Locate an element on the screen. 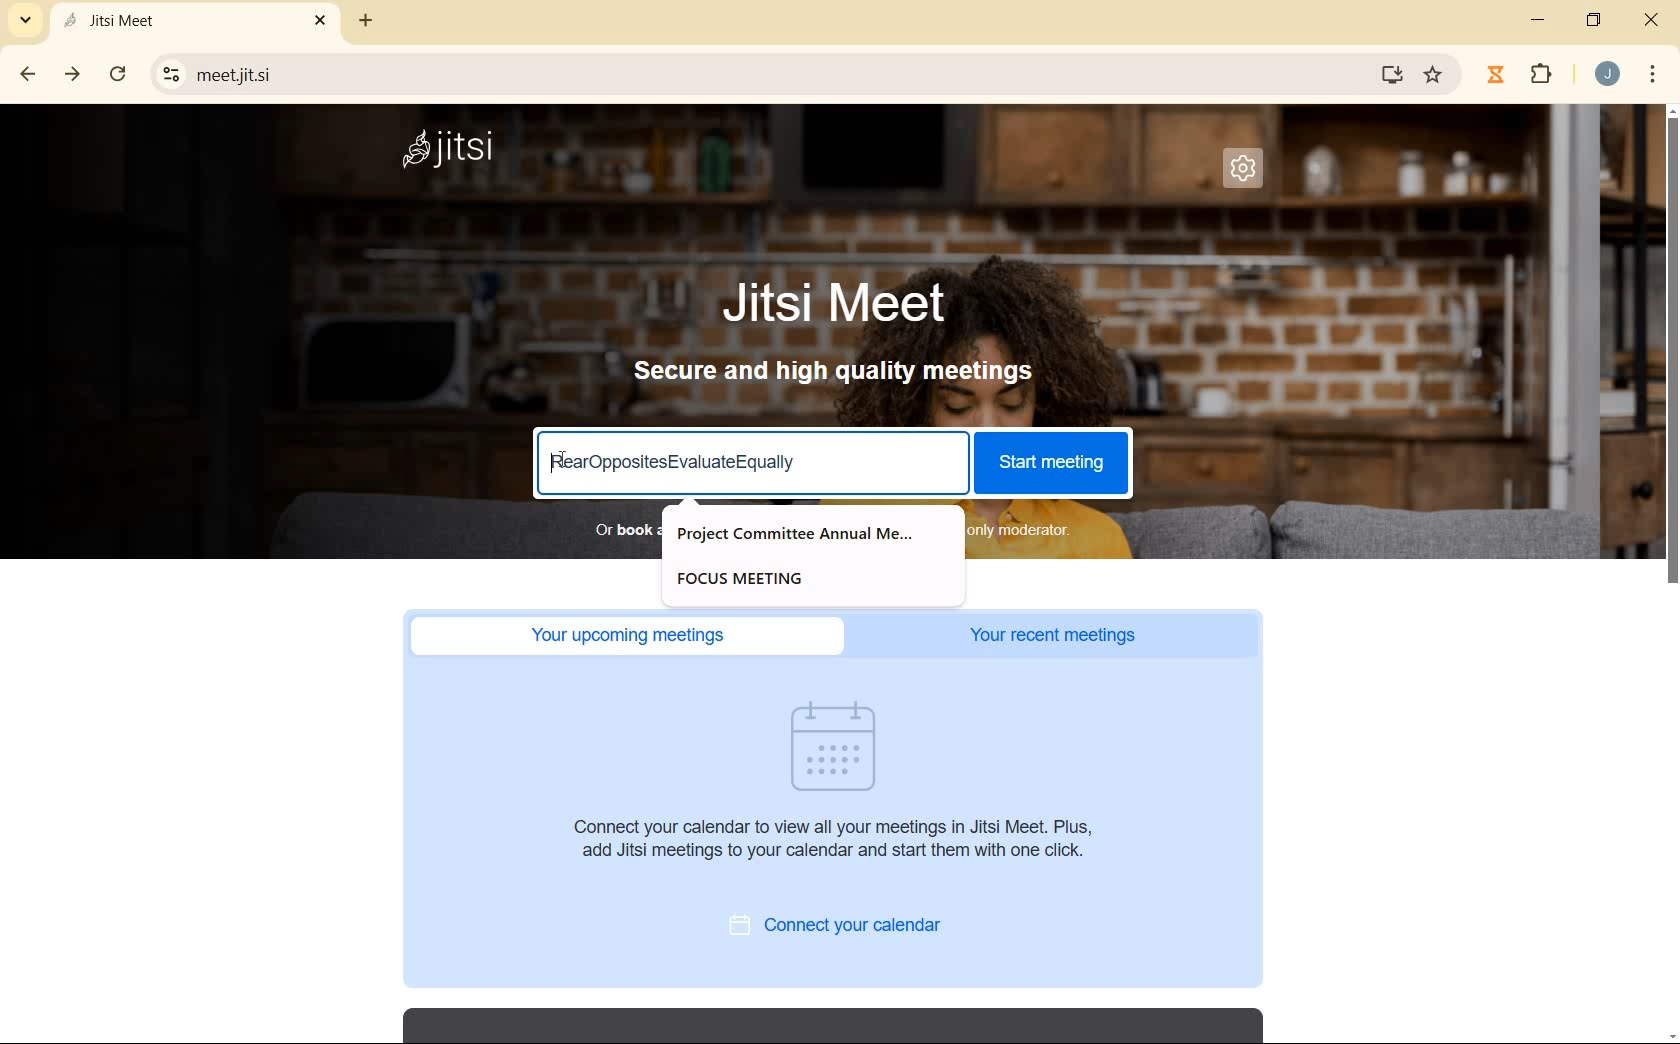  RELOAD is located at coordinates (118, 74).